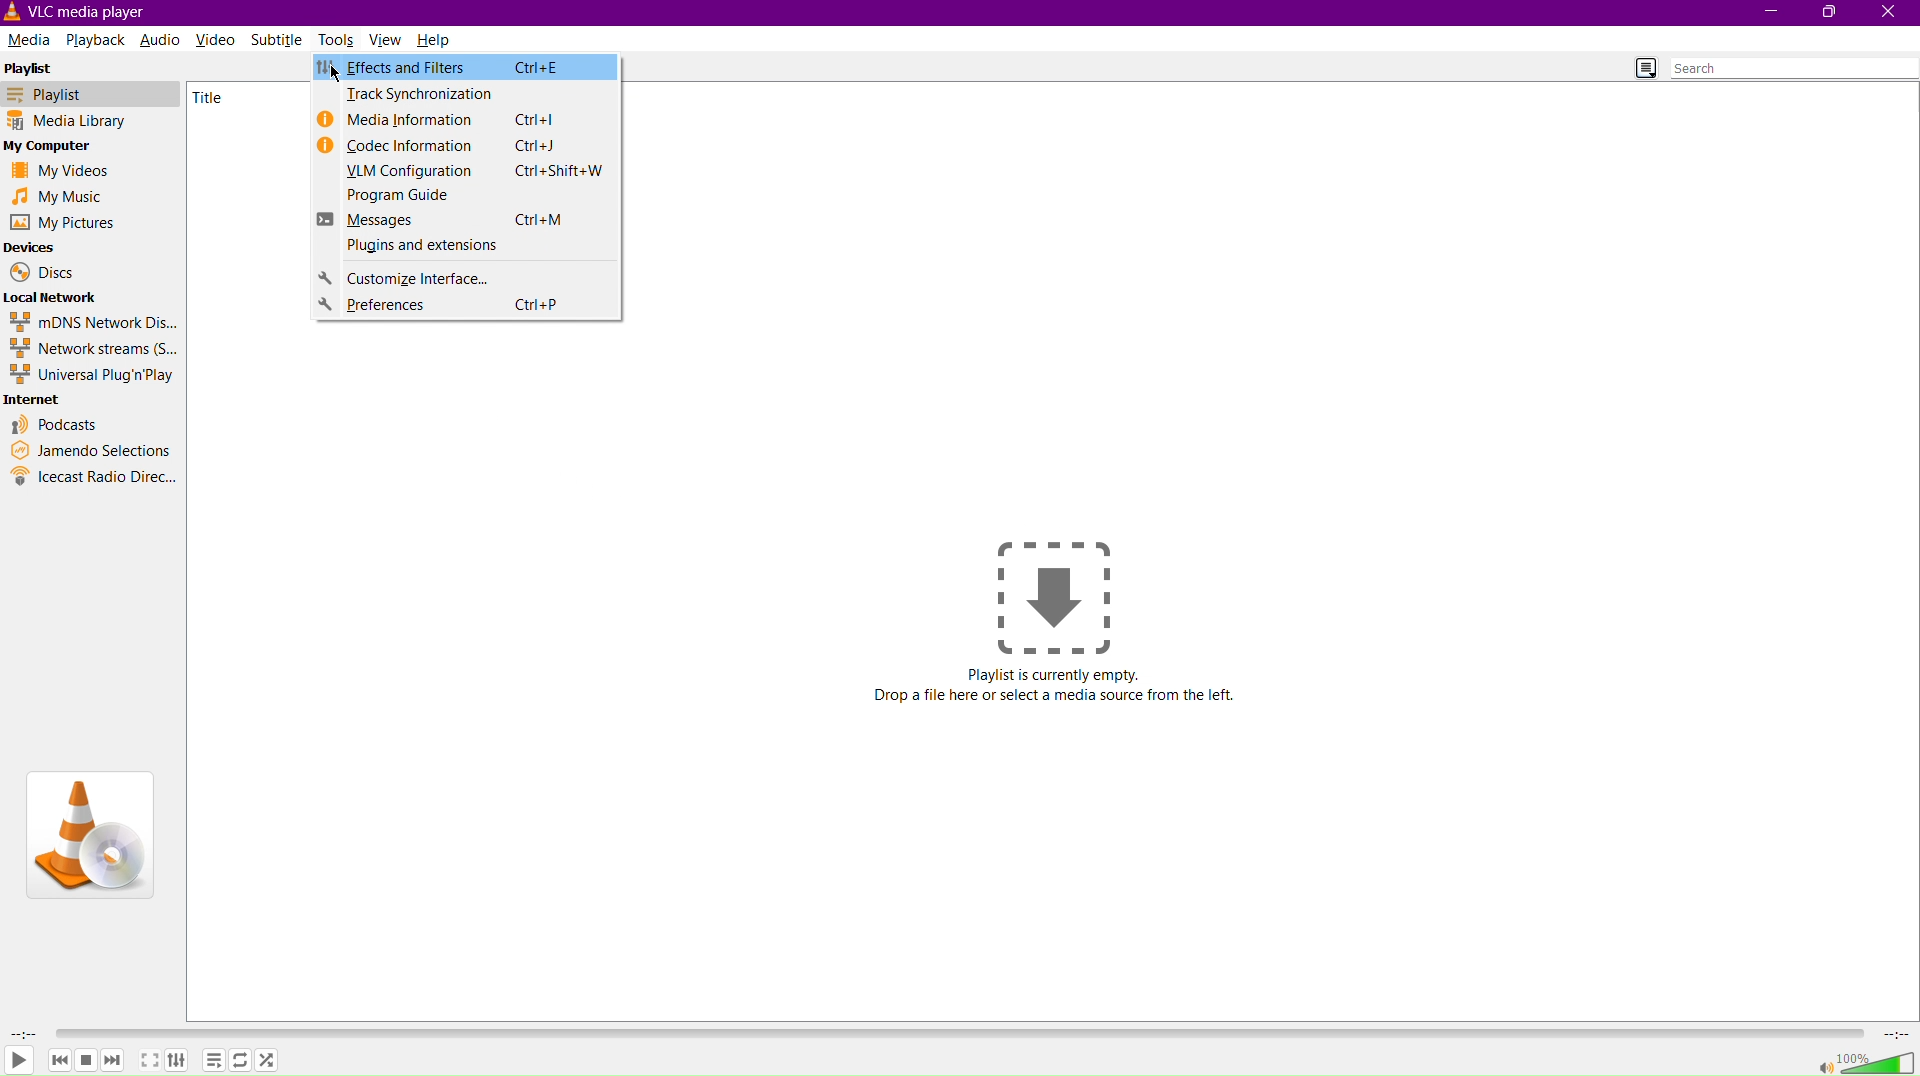  Describe the element at coordinates (1053, 596) in the screenshot. I see `Drop a file` at that location.